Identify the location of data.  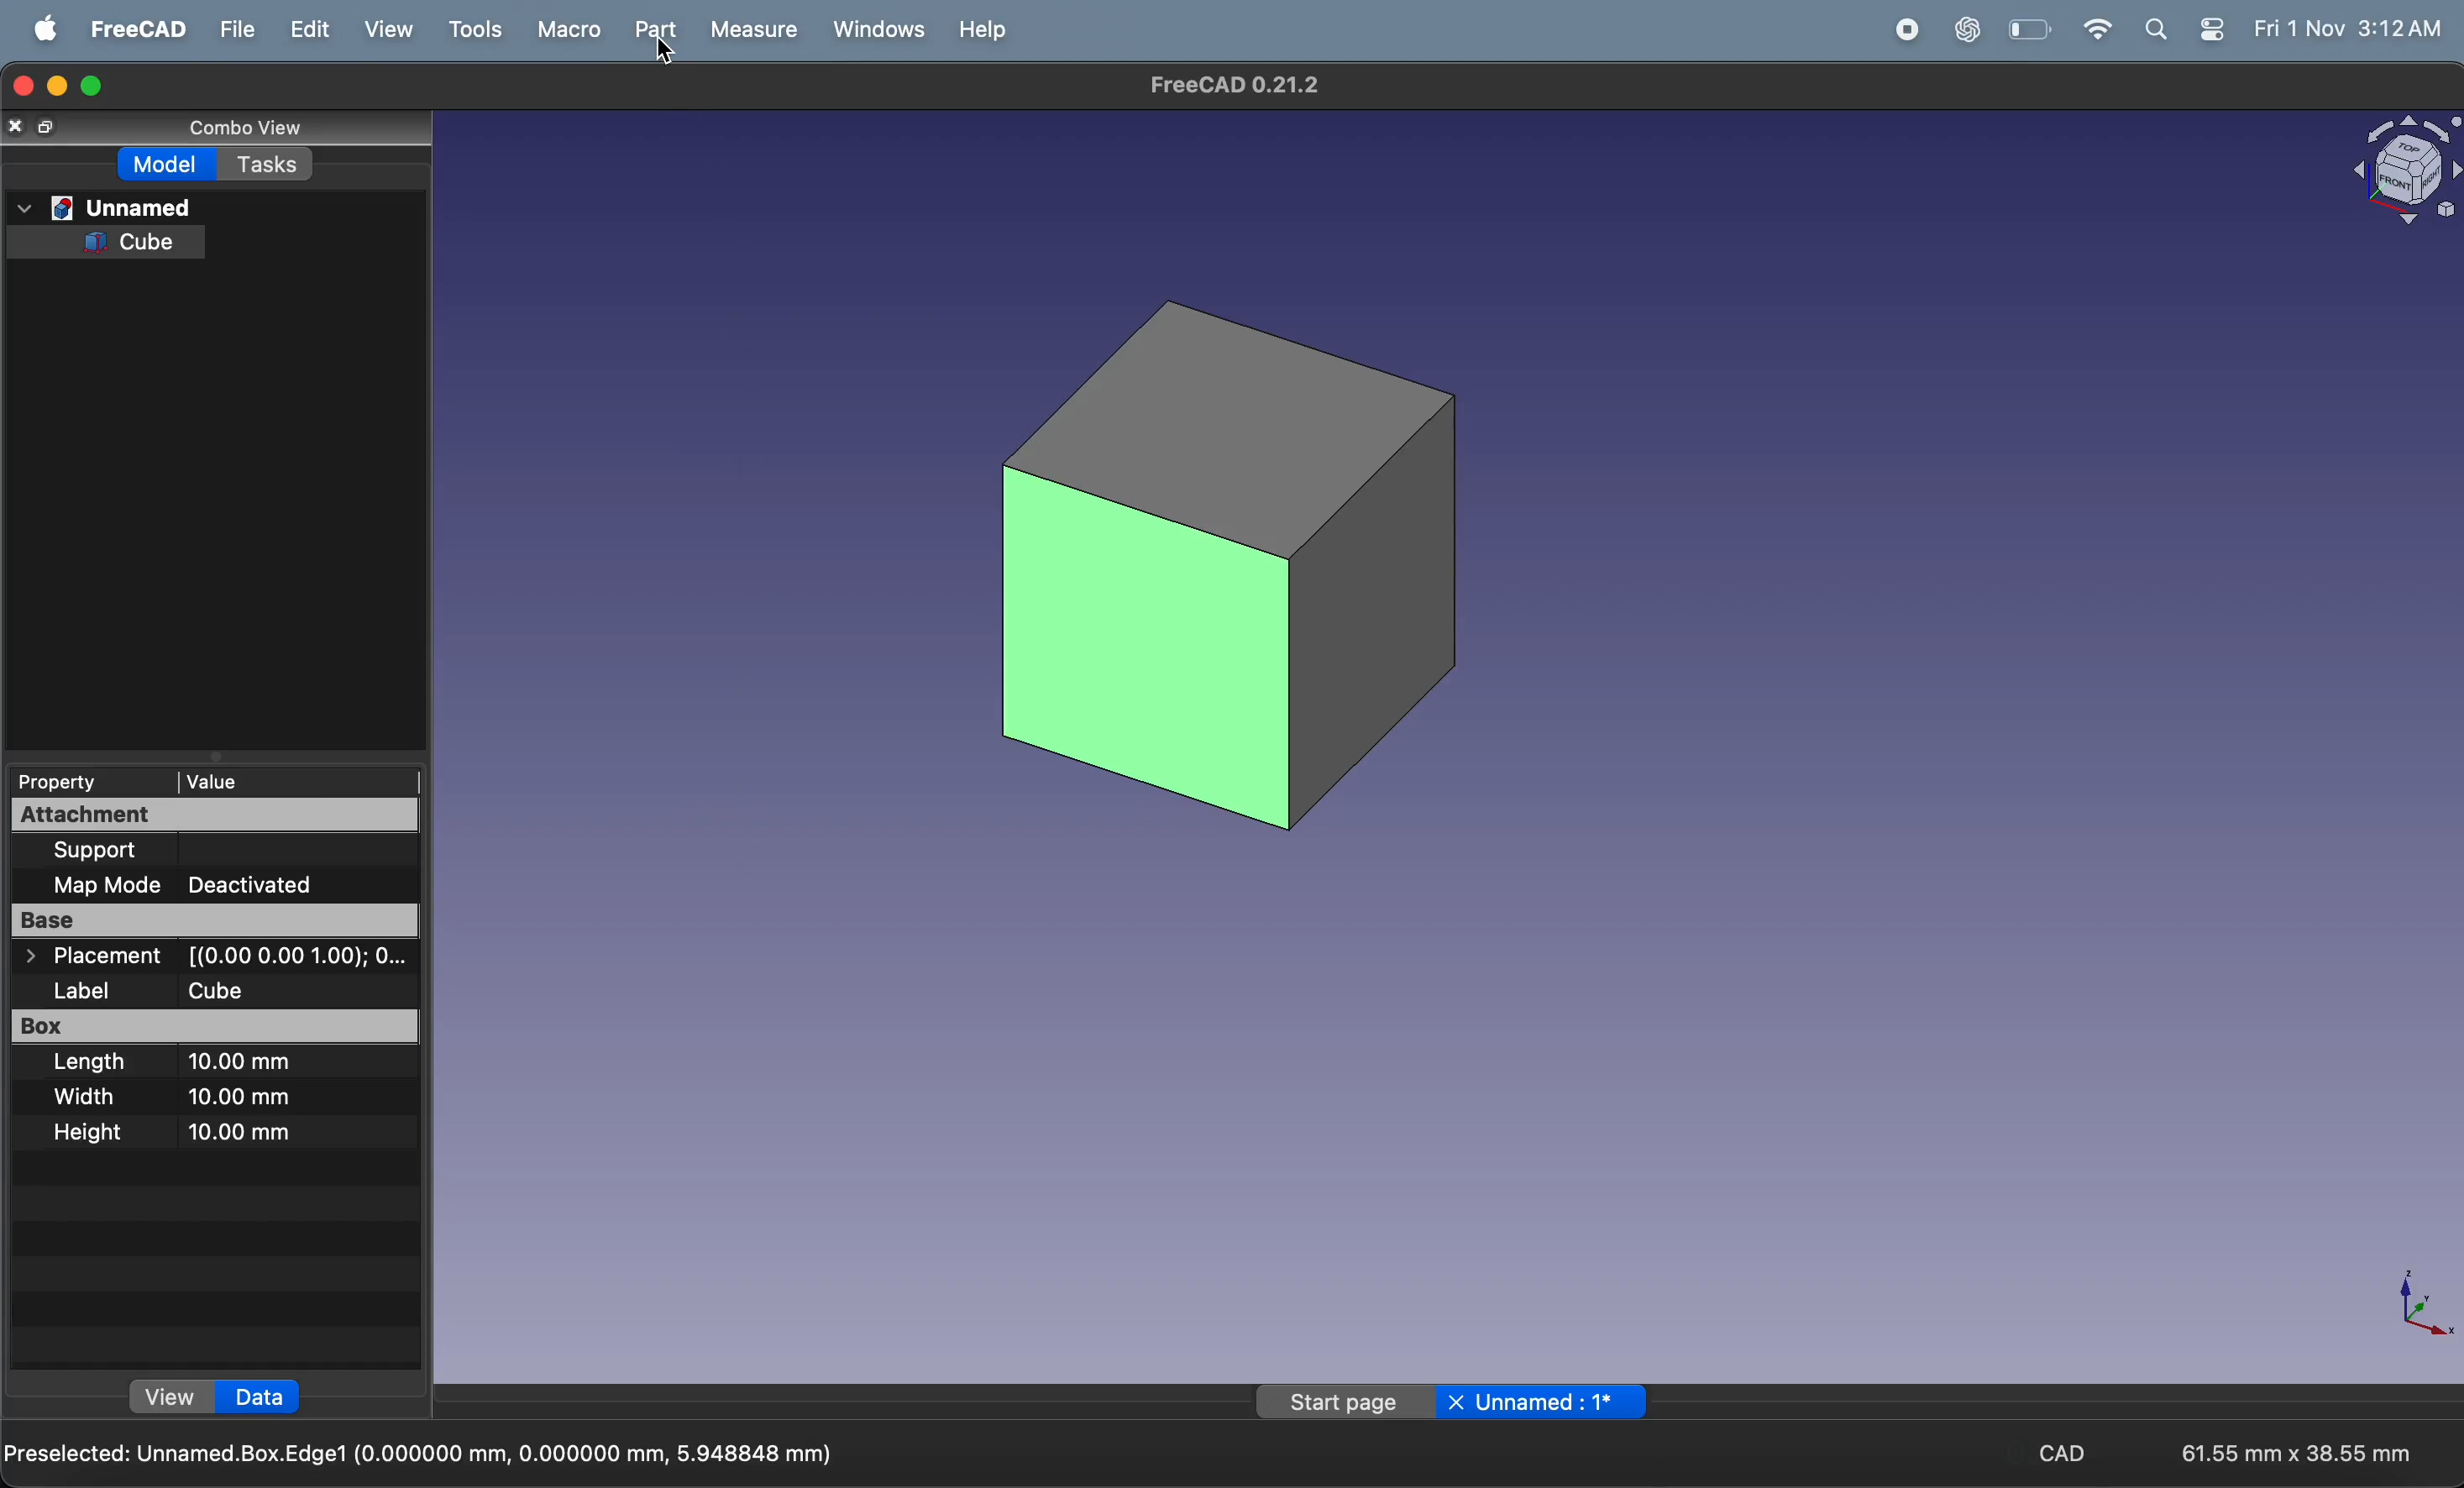
(261, 1394).